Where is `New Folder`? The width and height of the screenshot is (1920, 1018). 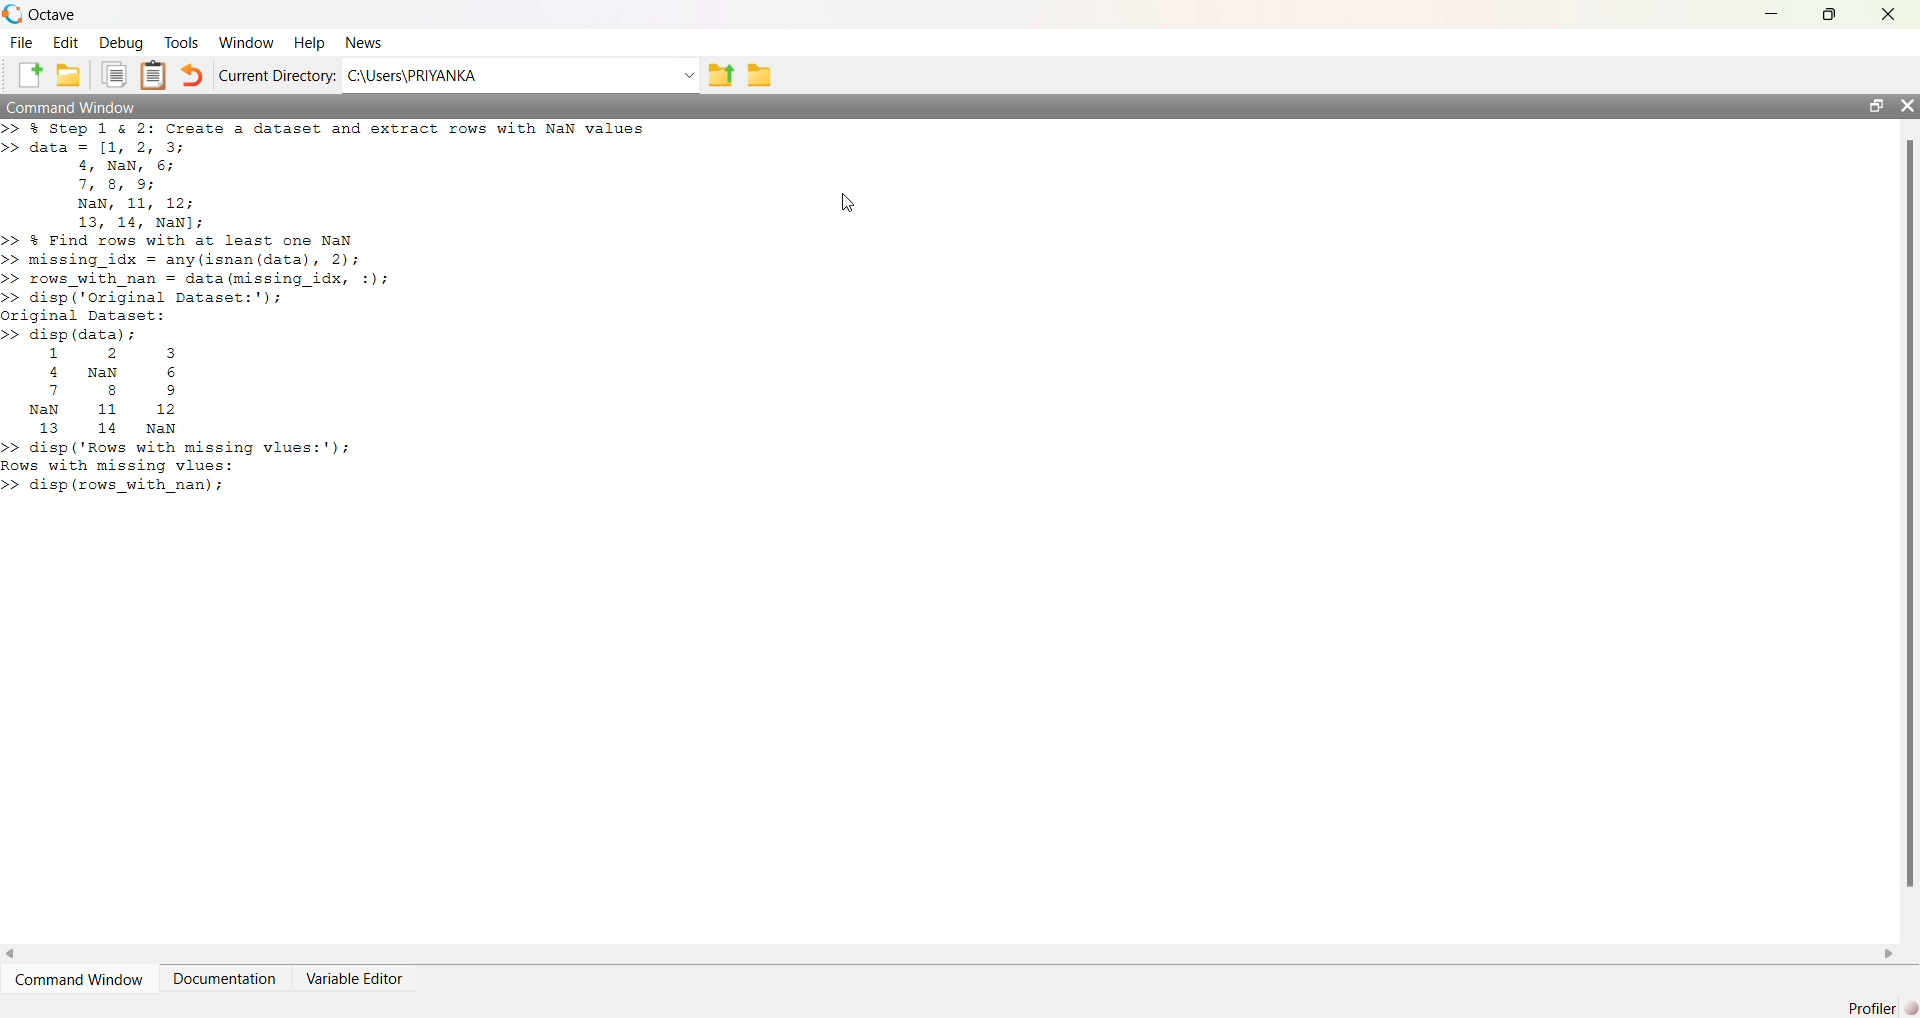
New Folder is located at coordinates (69, 75).